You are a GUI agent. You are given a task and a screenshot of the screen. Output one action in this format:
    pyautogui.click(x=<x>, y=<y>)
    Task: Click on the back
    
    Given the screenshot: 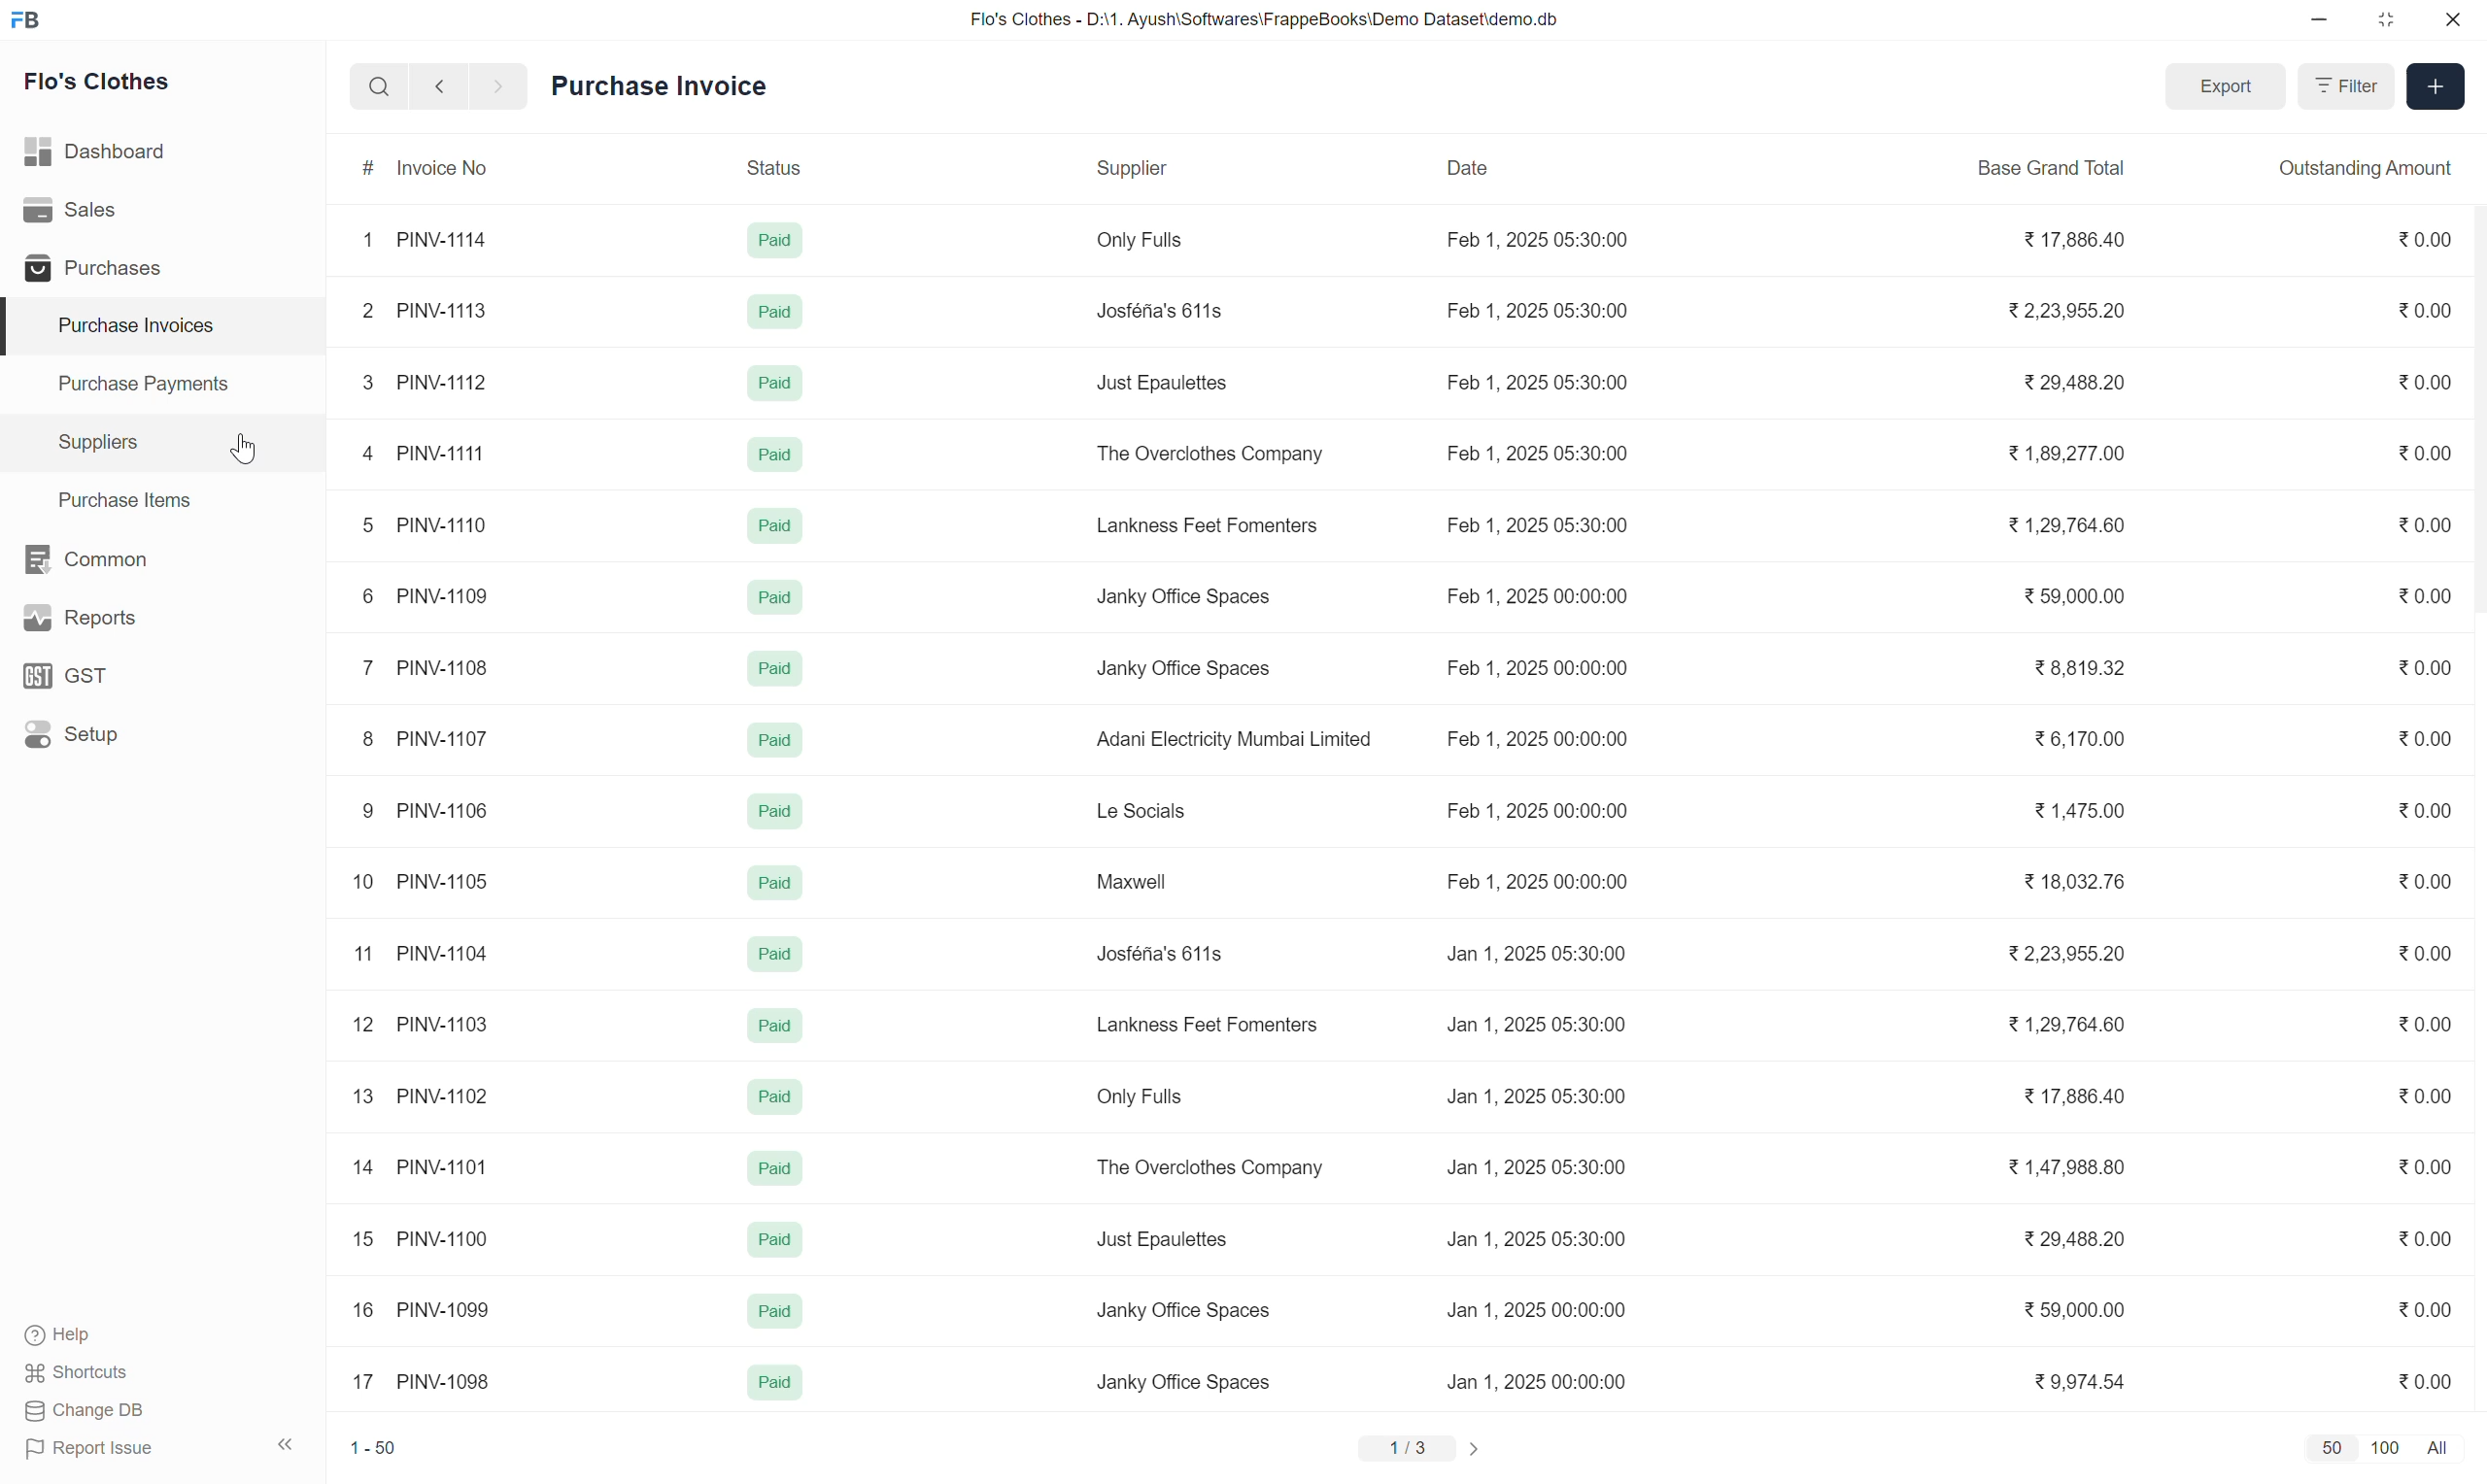 What is the action you would take?
    pyautogui.click(x=439, y=86)
    